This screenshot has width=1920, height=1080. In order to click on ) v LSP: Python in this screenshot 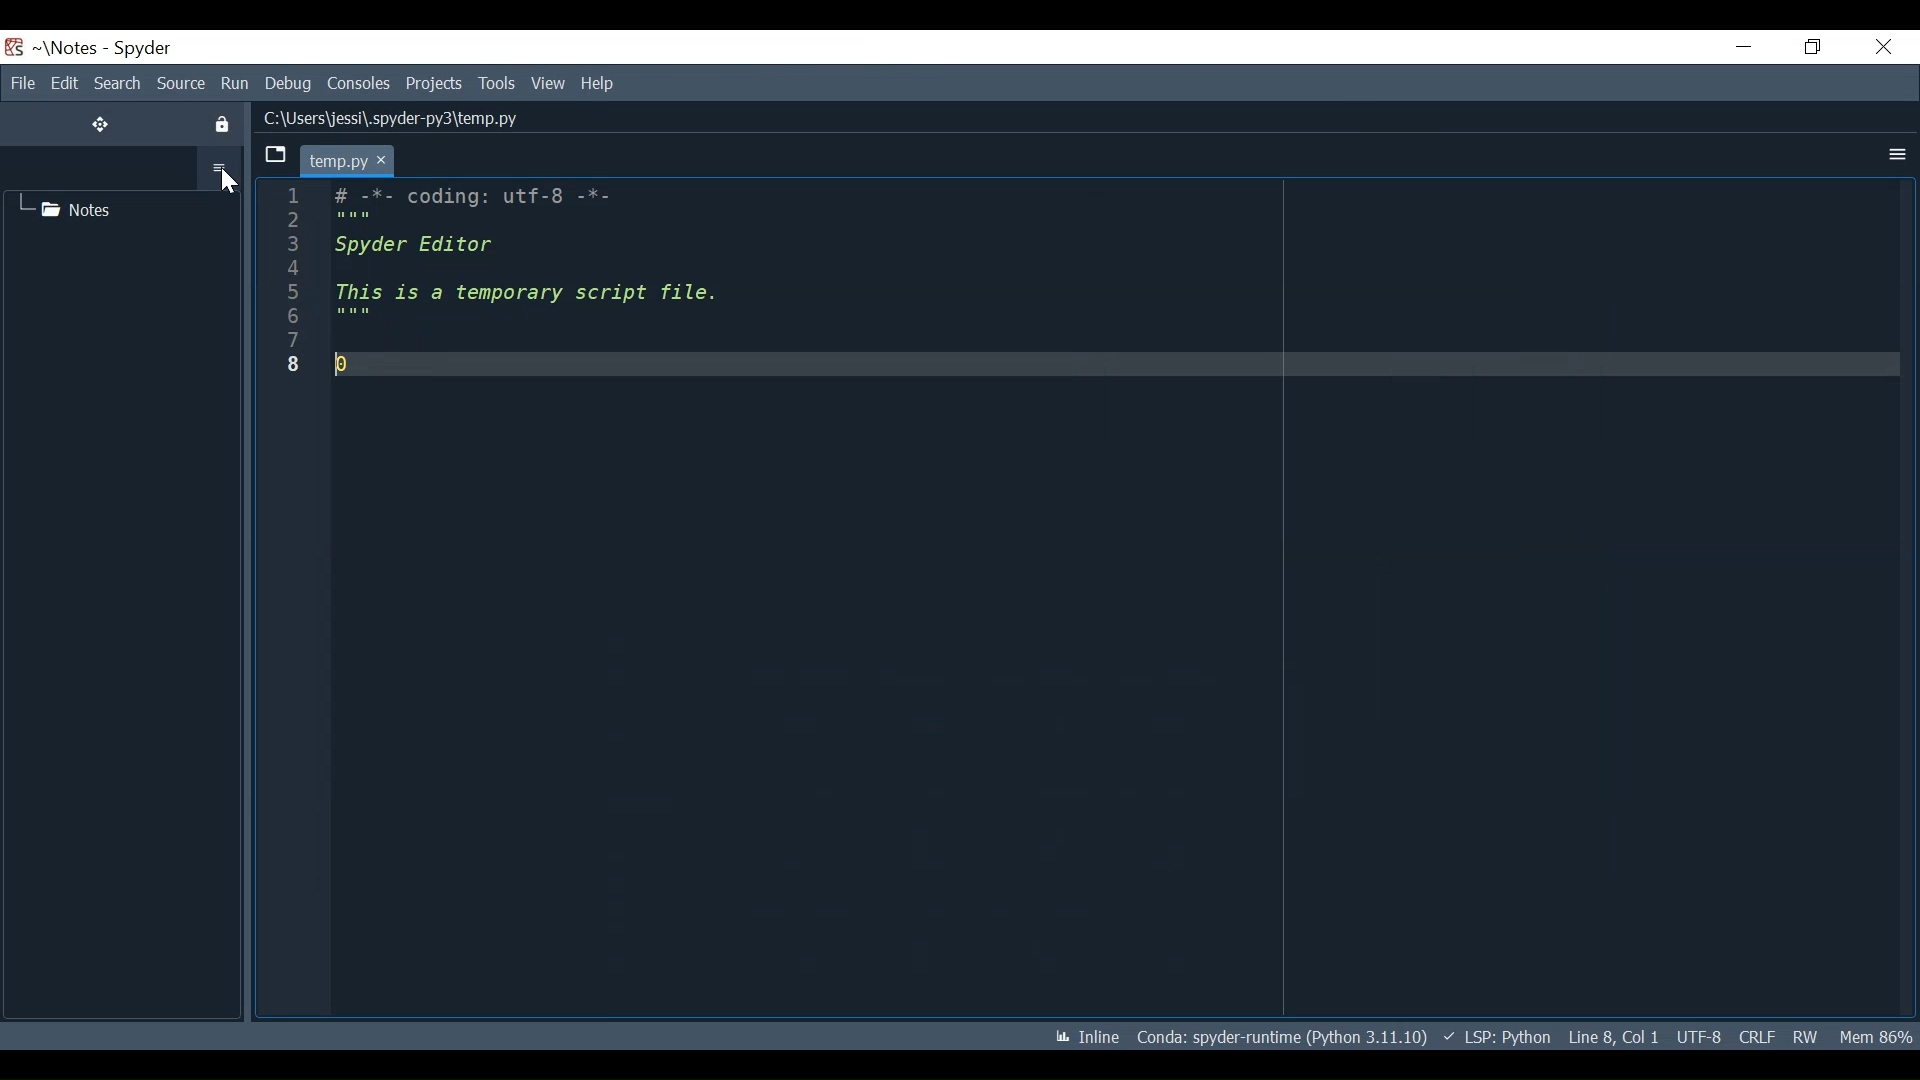, I will do `click(1498, 1036)`.